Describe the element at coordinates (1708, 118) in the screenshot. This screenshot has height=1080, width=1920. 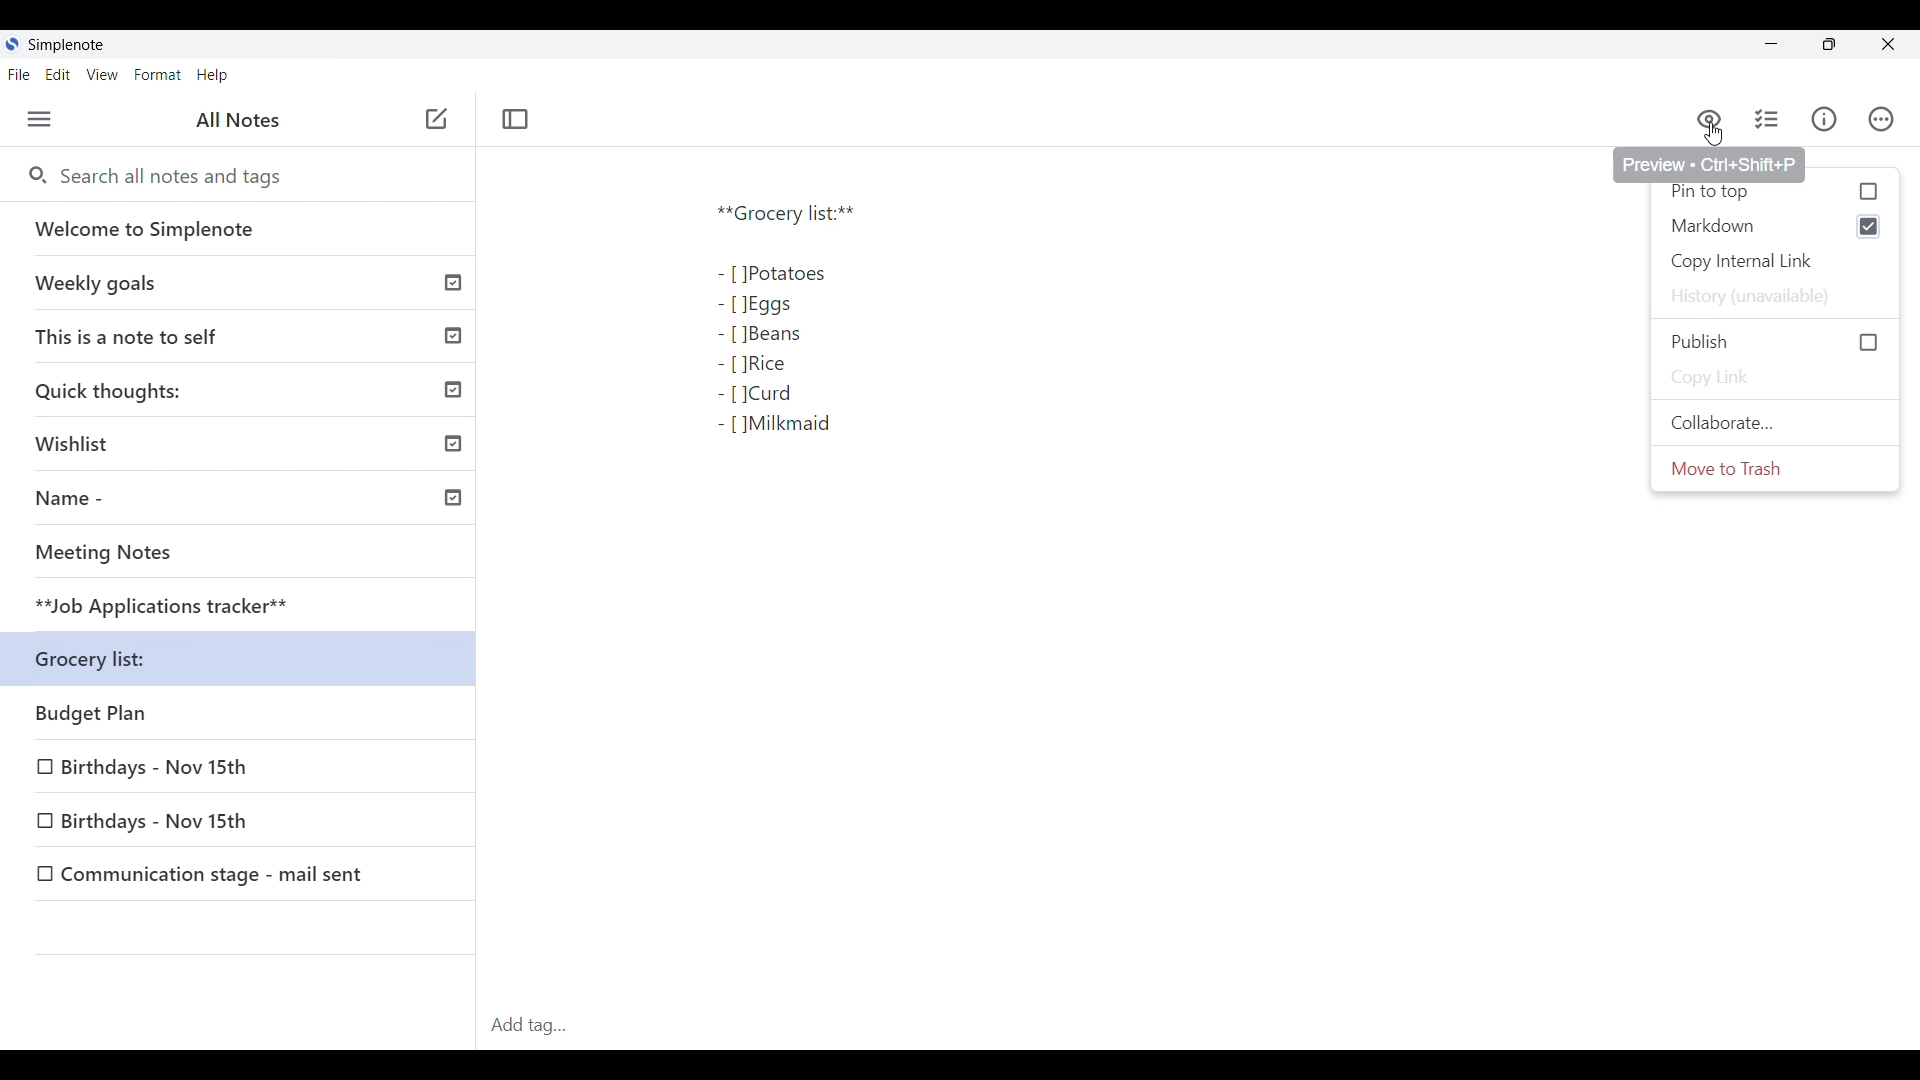
I see `Markdown Preview` at that location.